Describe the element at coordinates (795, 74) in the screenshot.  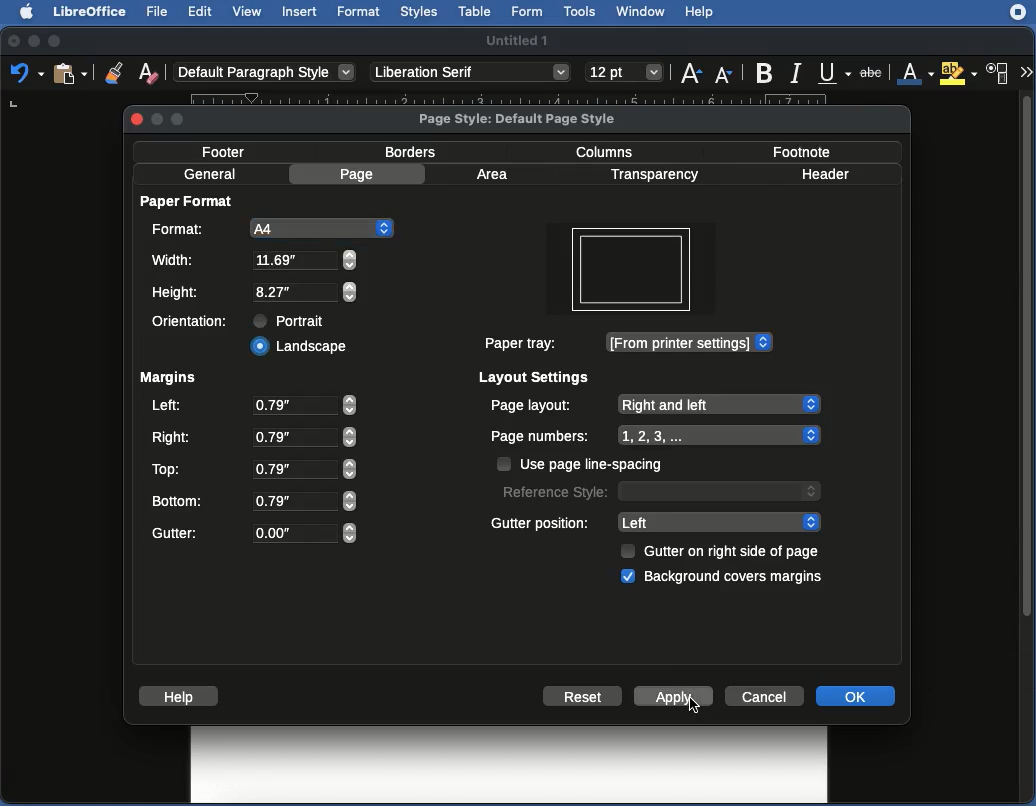
I see `Italic` at that location.